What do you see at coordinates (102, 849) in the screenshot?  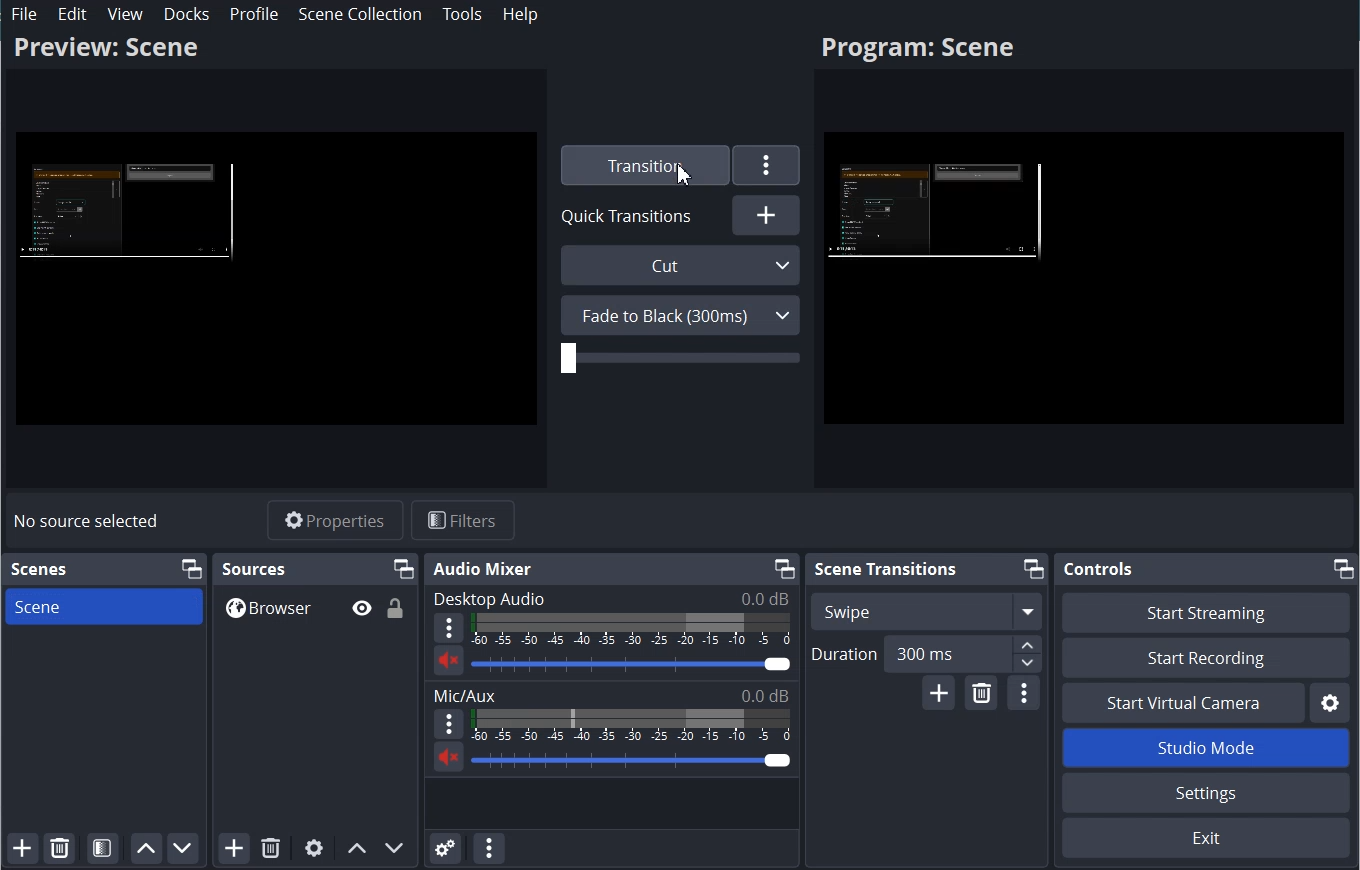 I see `Open scene Filter` at bounding box center [102, 849].